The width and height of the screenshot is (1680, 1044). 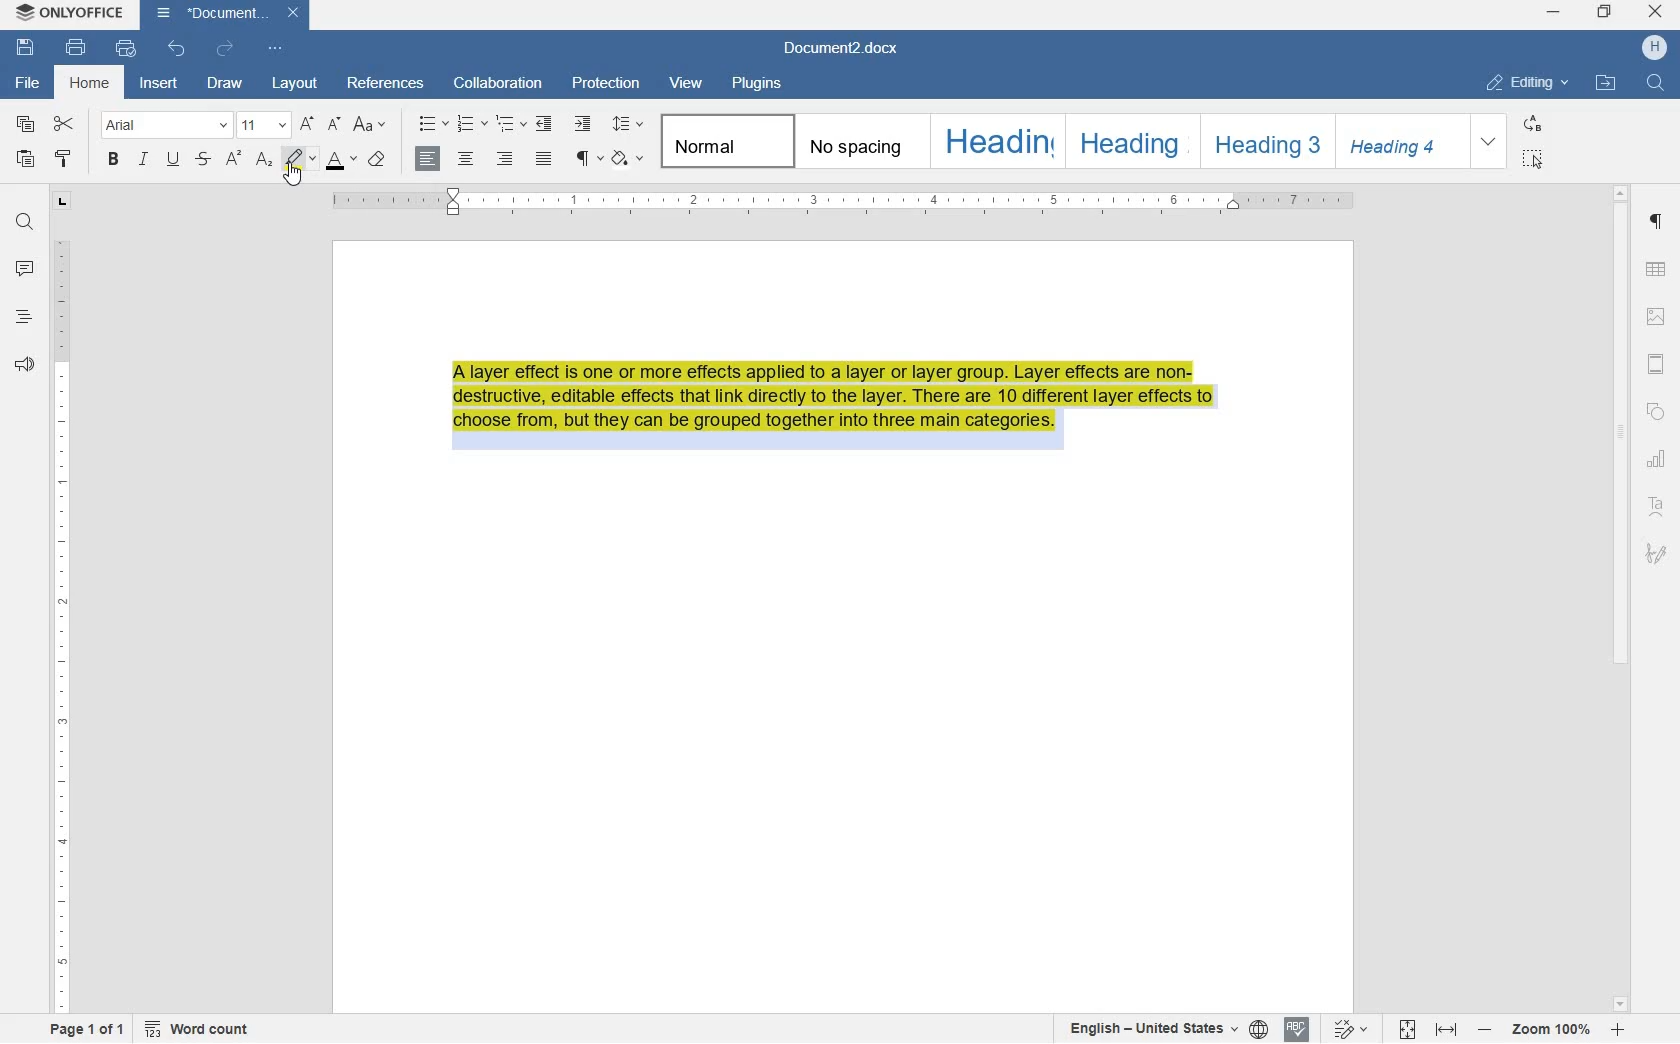 I want to click on UNDO, so click(x=178, y=50).